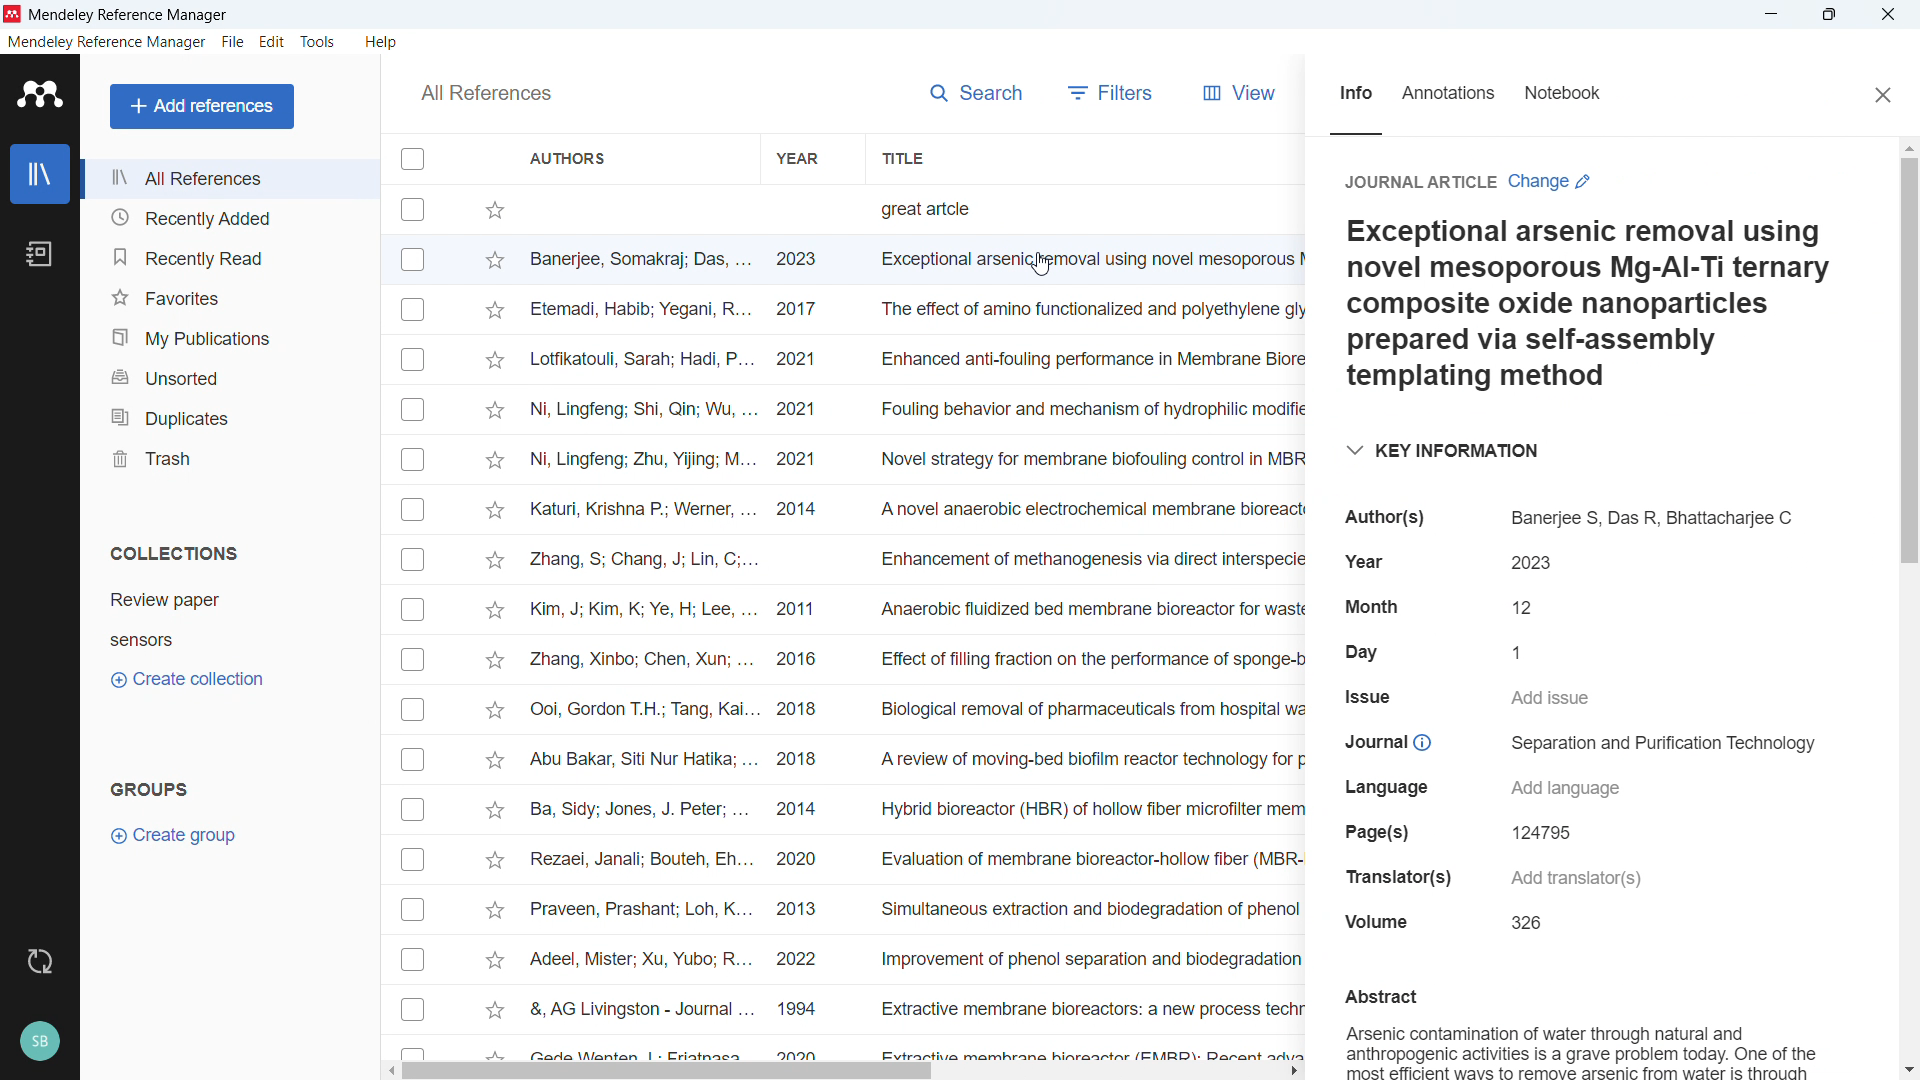  What do you see at coordinates (231, 294) in the screenshot?
I see `Favourites ` at bounding box center [231, 294].